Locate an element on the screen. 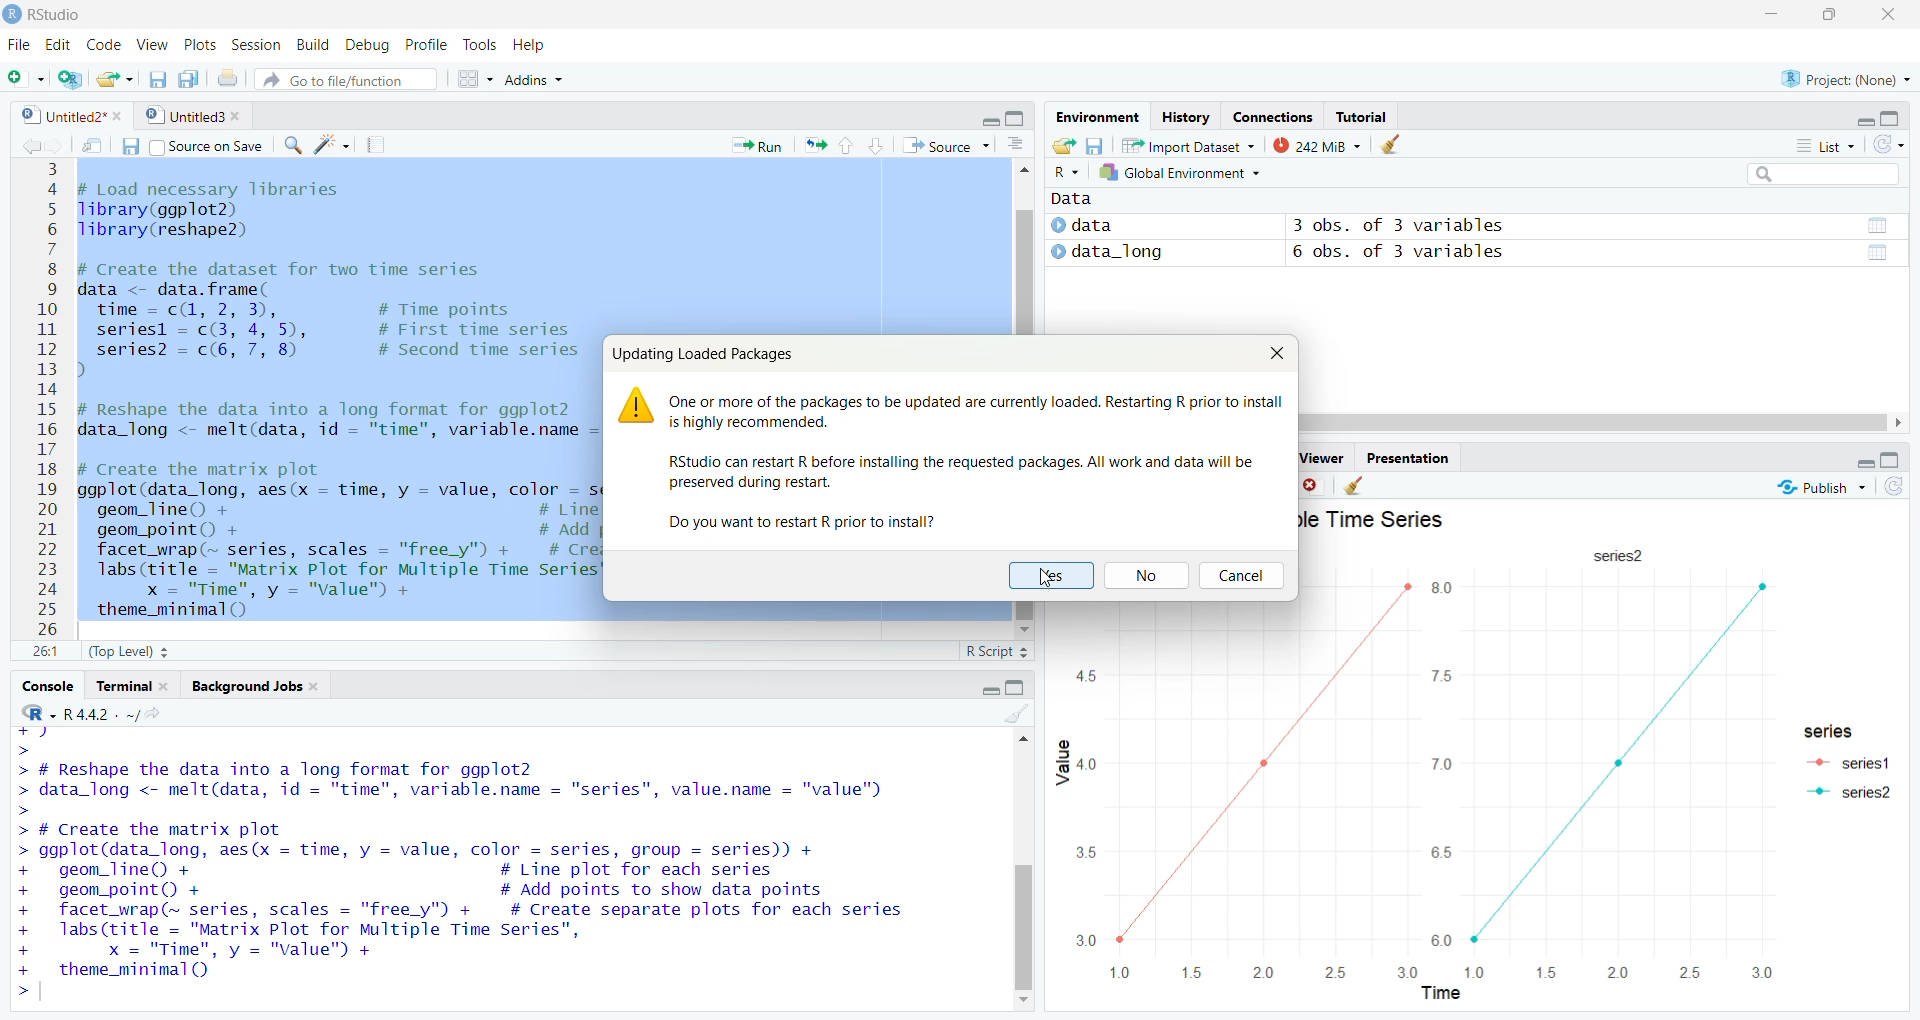 The image size is (1920, 1020). Connections is located at coordinates (1270, 117).